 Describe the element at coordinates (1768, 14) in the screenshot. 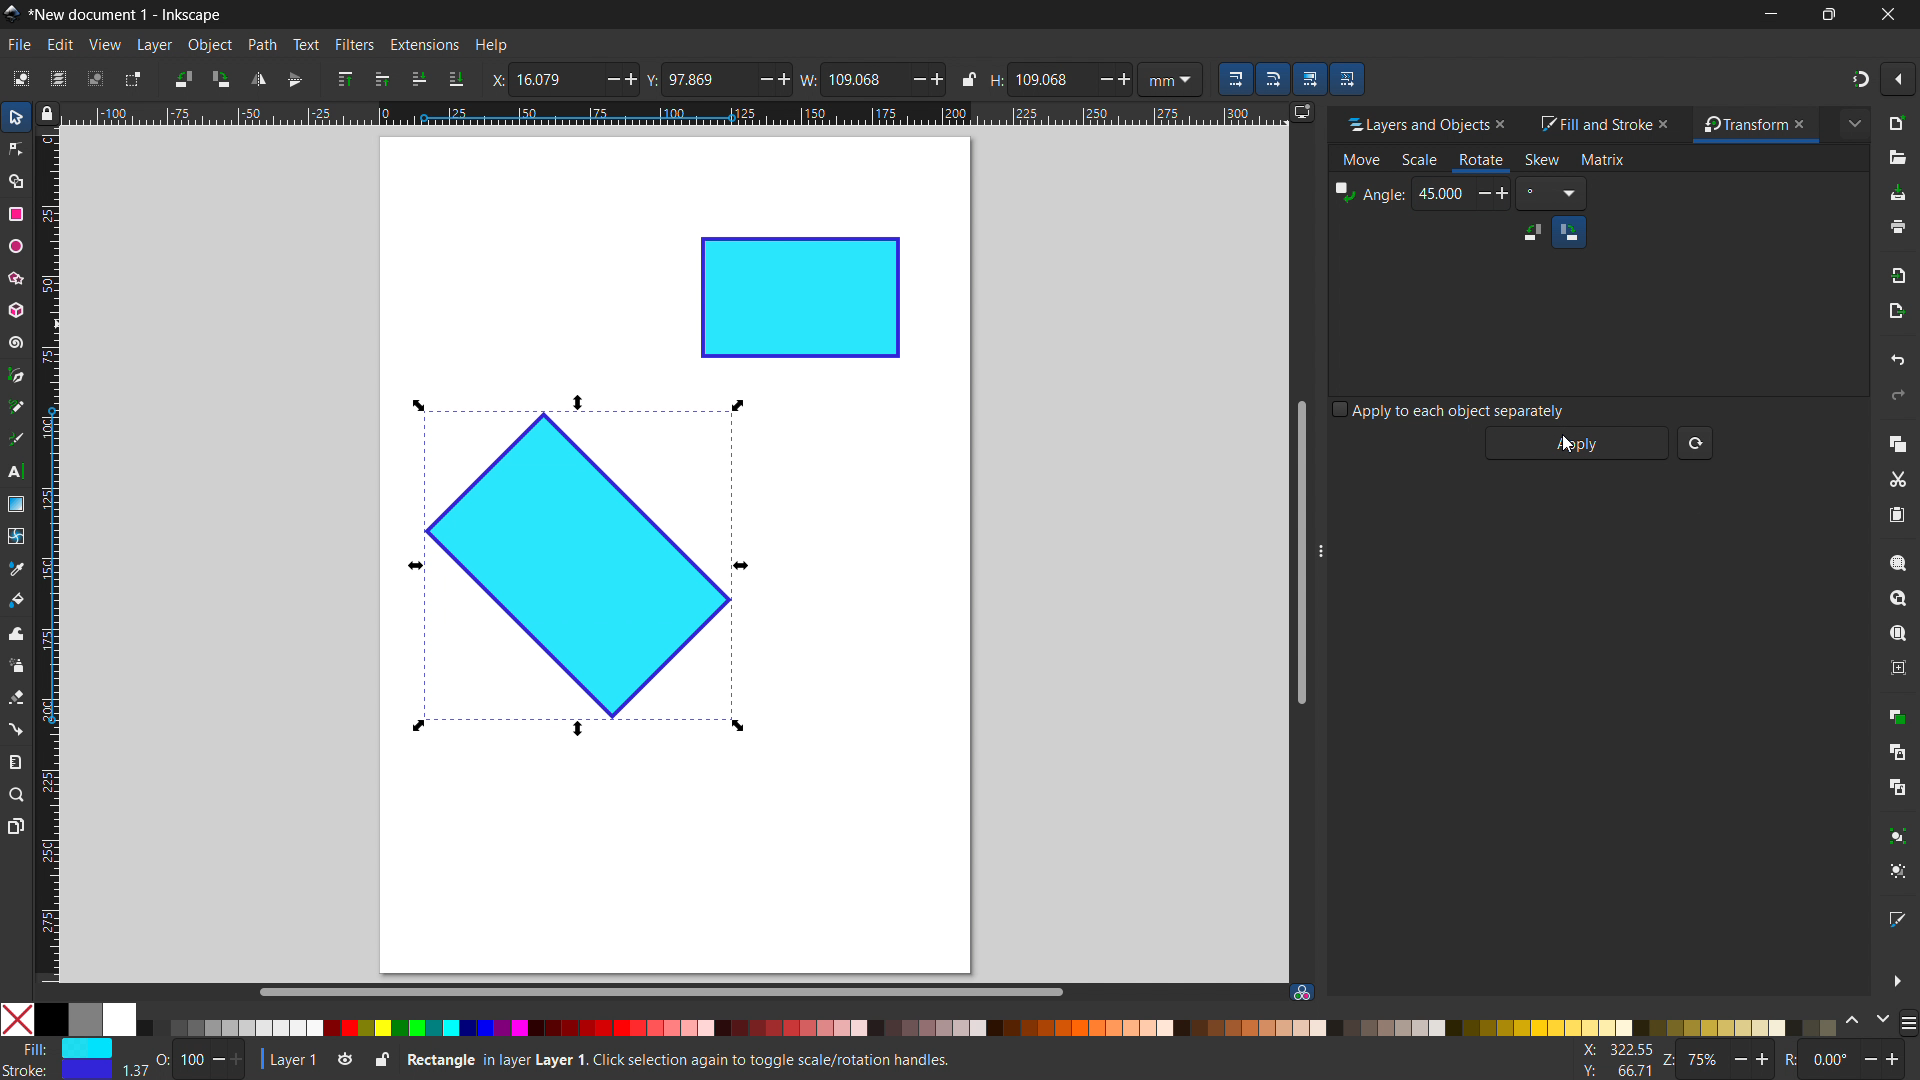

I see `minimize` at that location.